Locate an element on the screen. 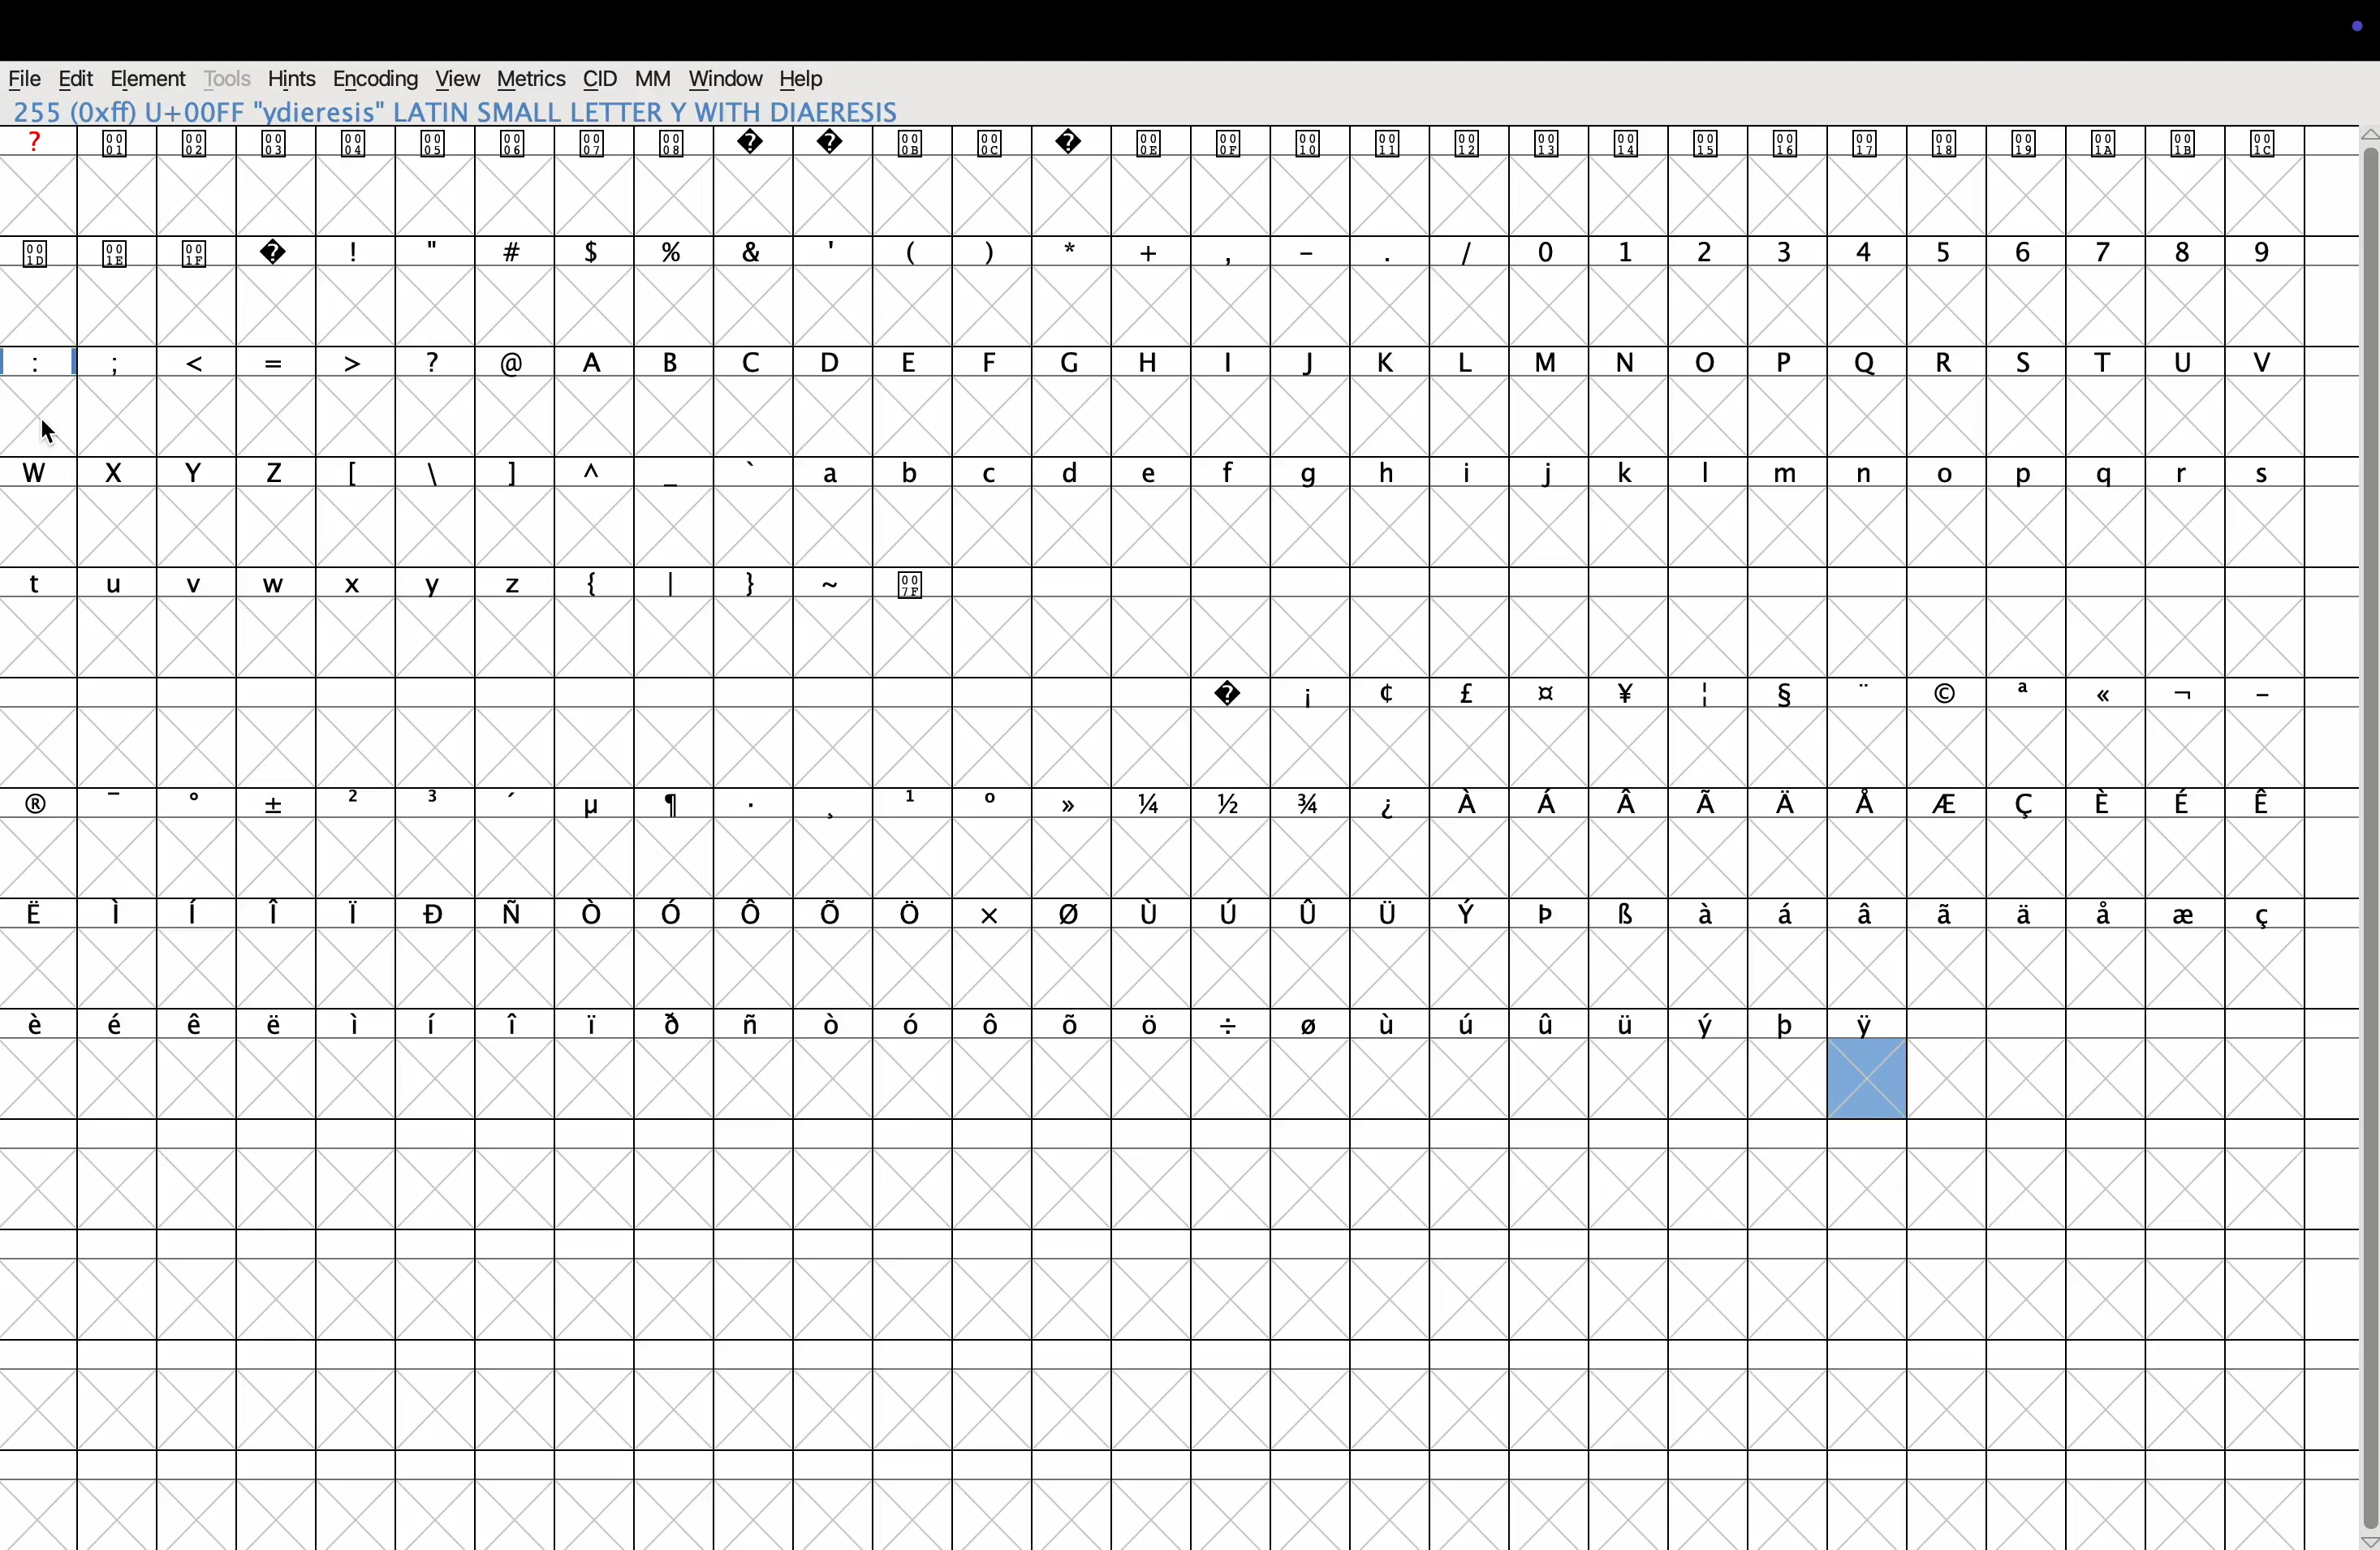  - is located at coordinates (1310, 292).